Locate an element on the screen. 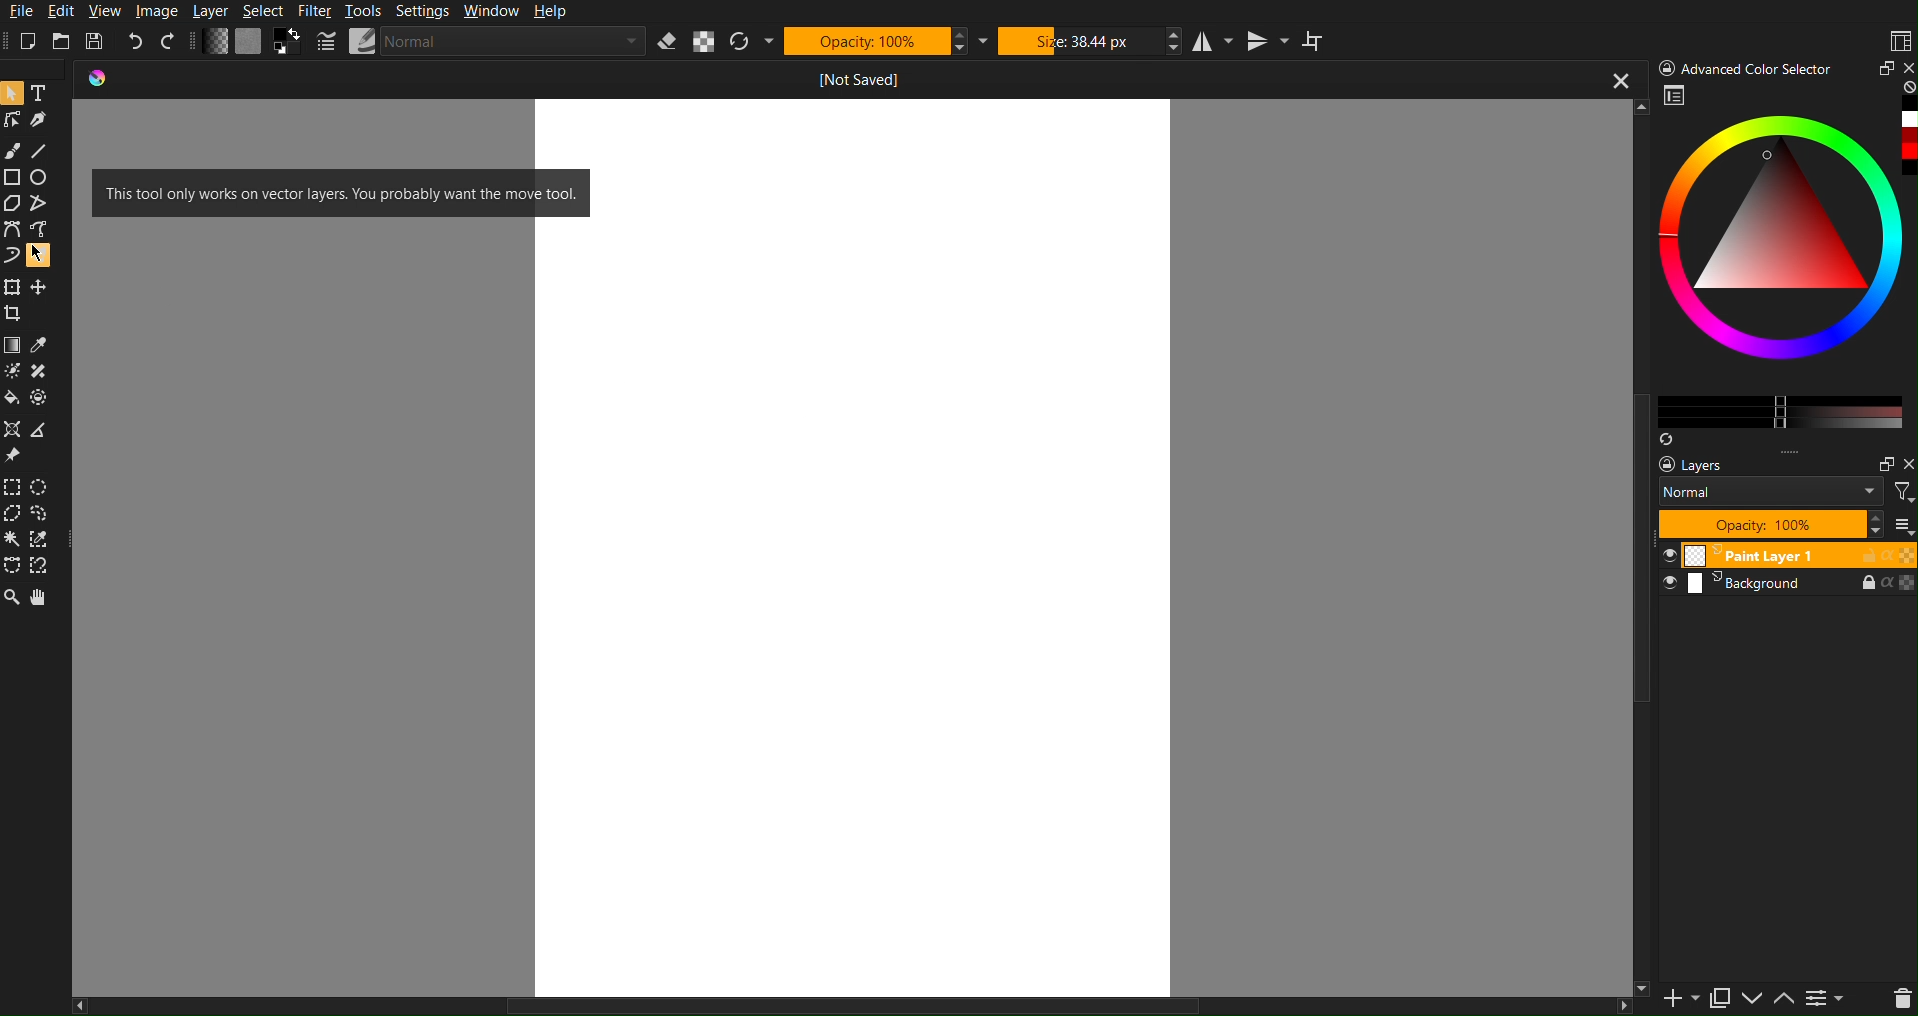 The image size is (1918, 1016). Horizontal Mirror is located at coordinates (1212, 42).